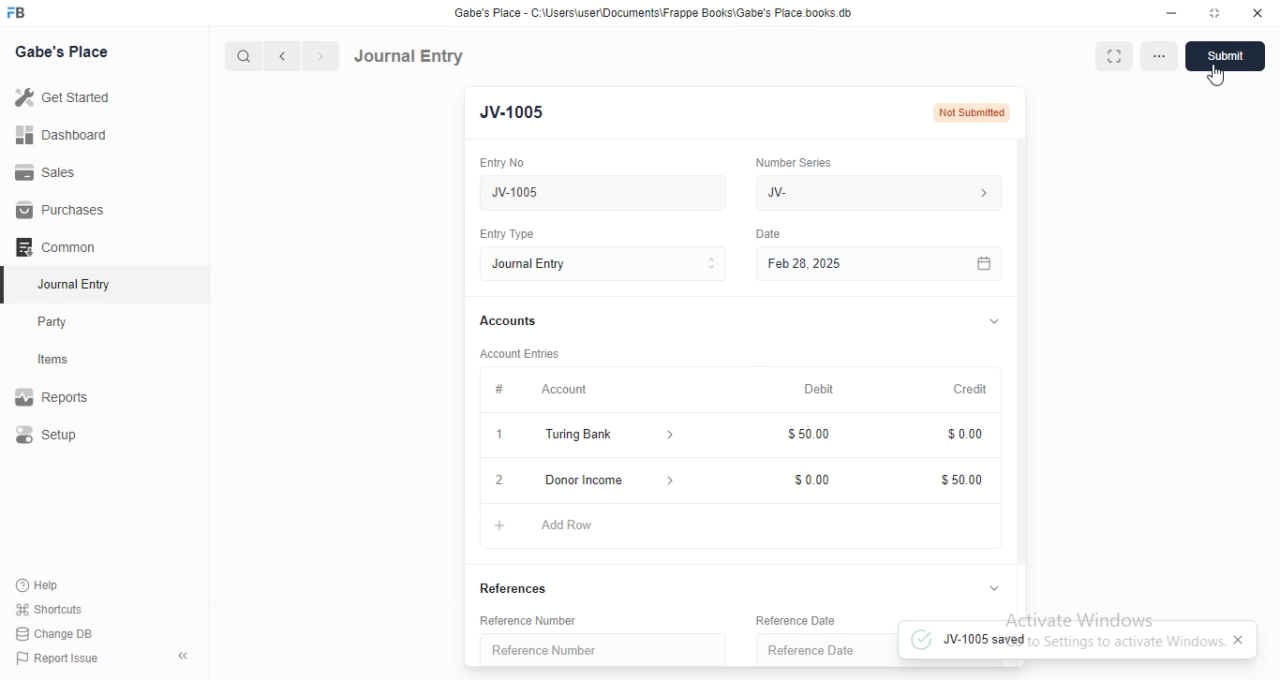  What do you see at coordinates (602, 264) in the screenshot?
I see `Entry Type` at bounding box center [602, 264].